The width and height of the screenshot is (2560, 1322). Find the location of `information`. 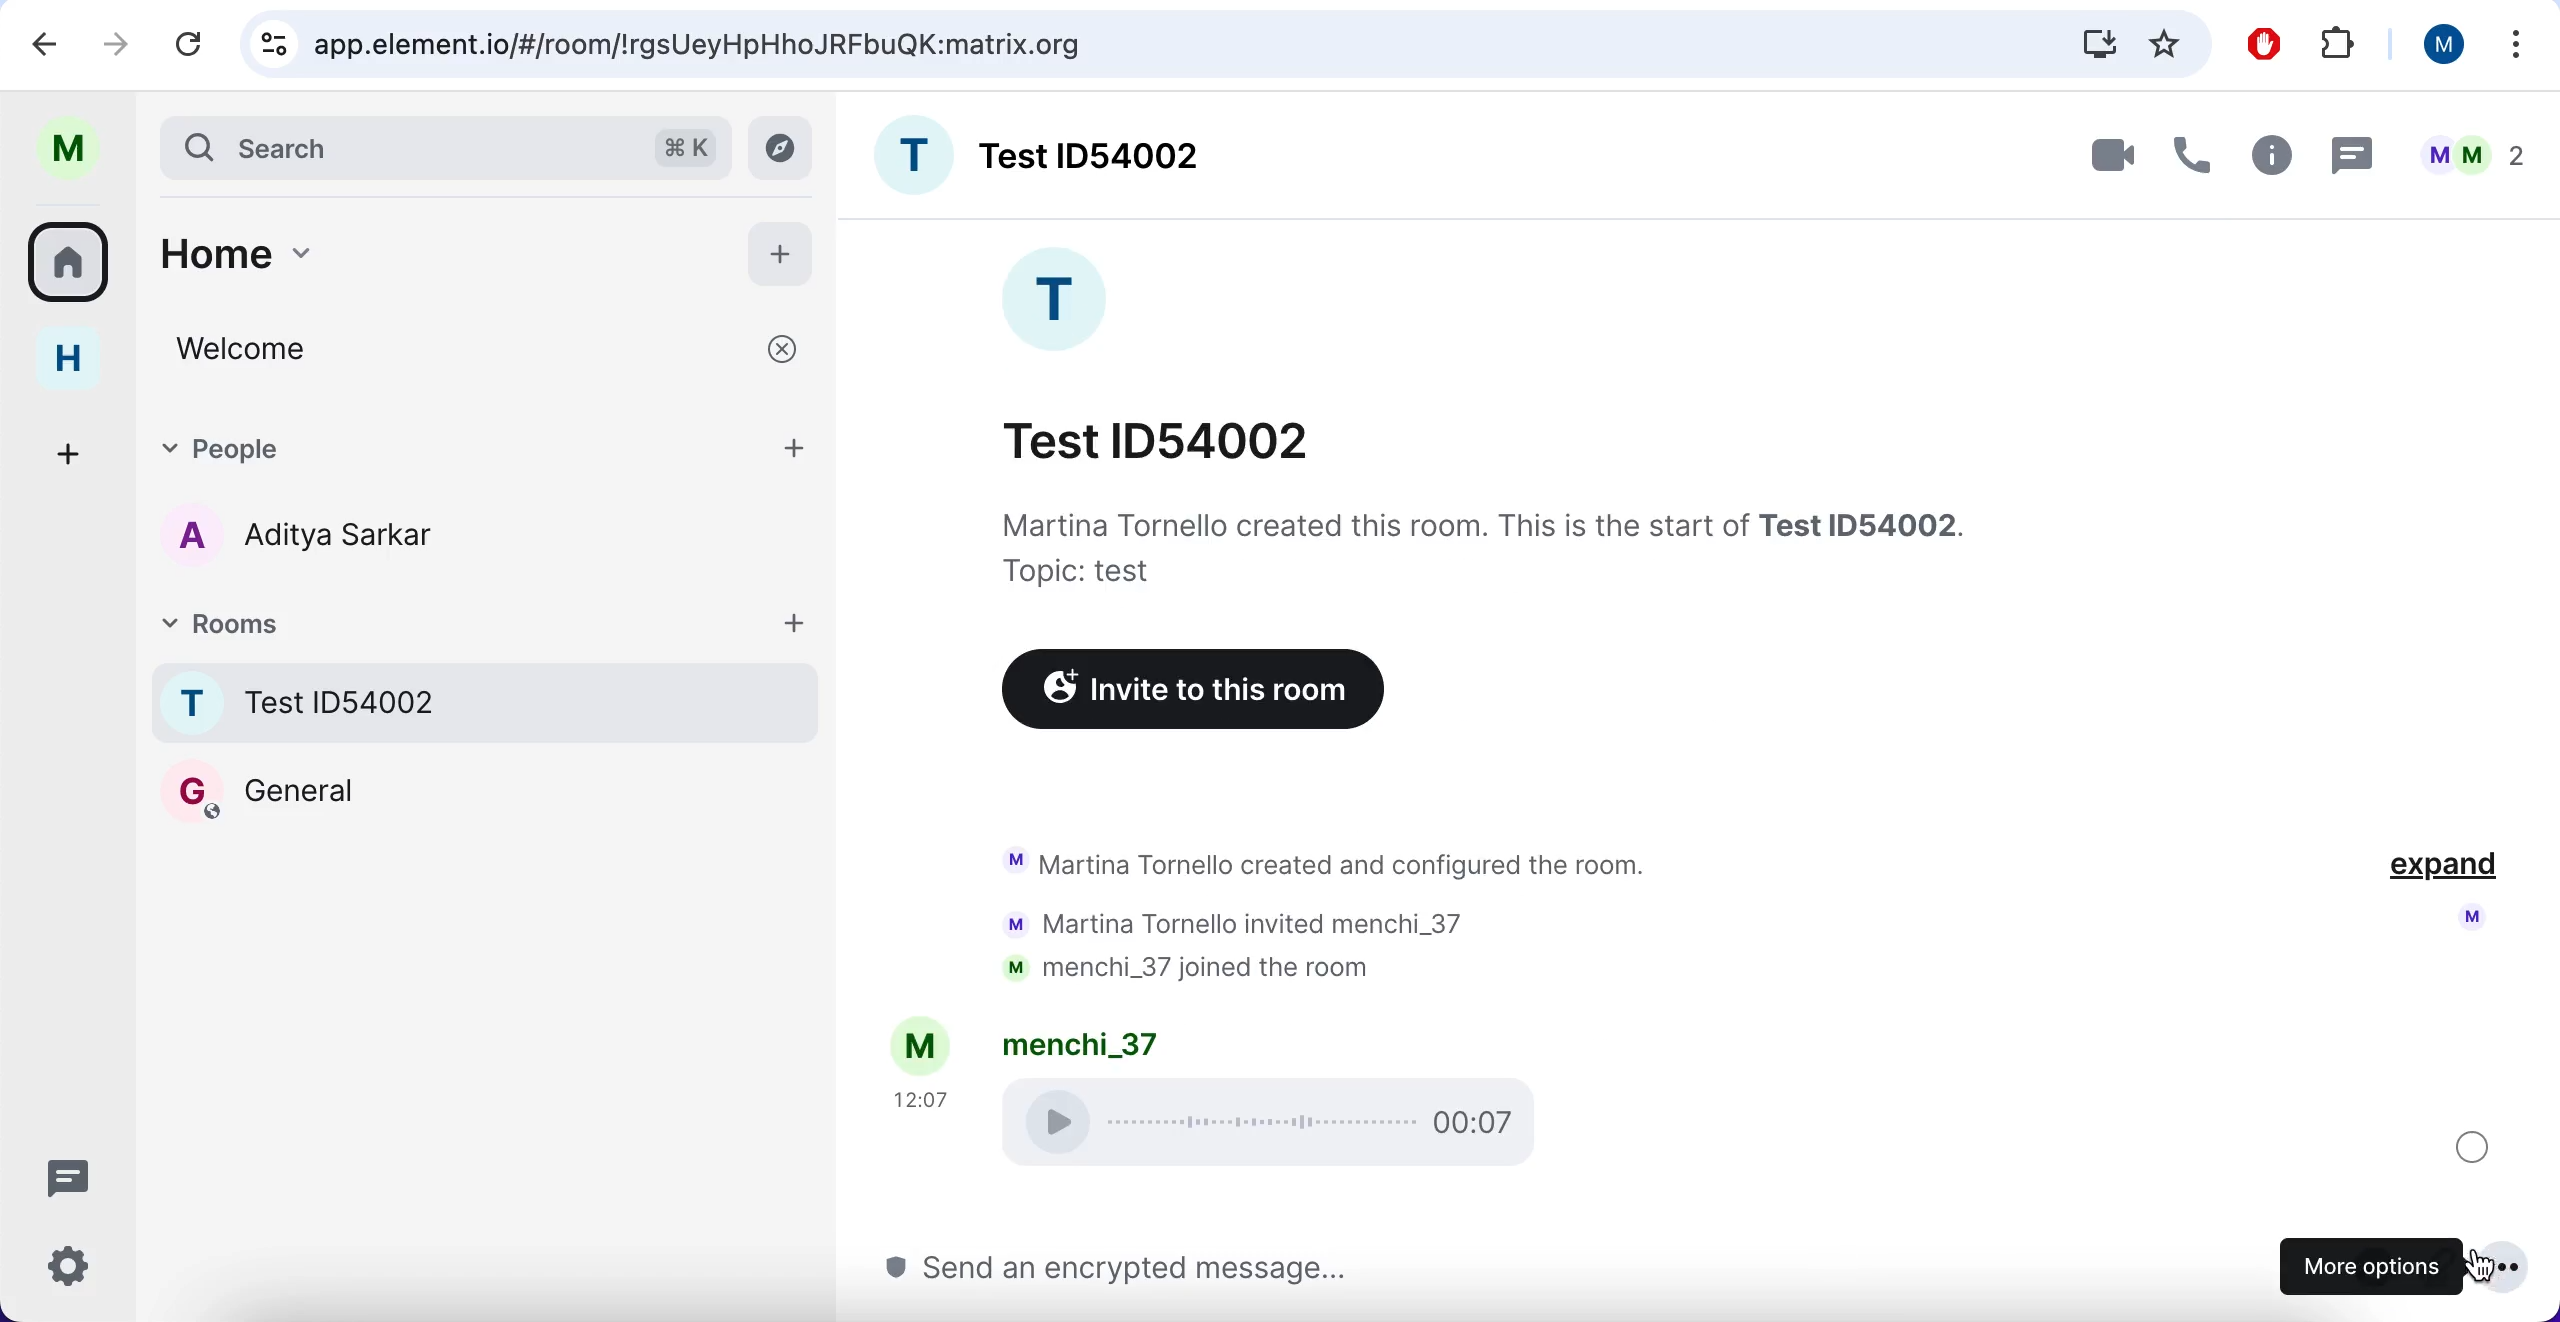

information is located at coordinates (1475, 543).